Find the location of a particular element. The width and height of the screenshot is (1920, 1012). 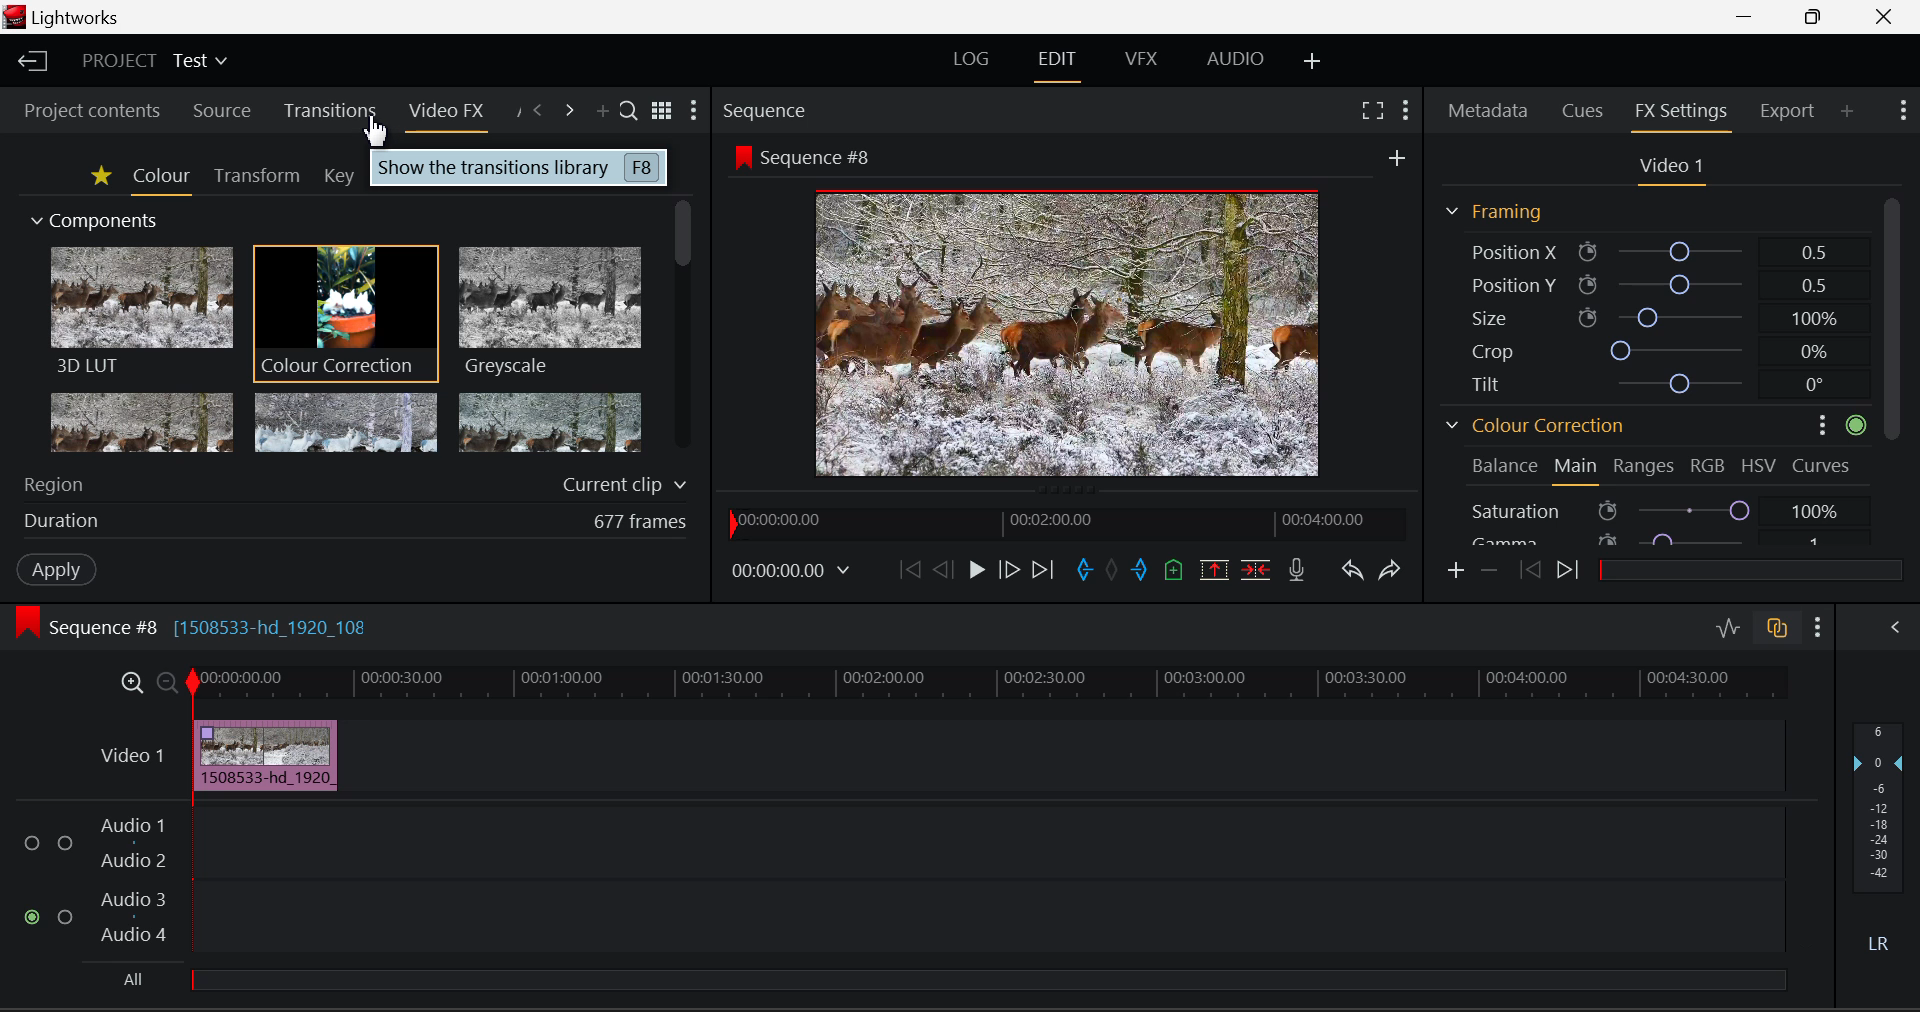

Toggle between title and list view is located at coordinates (661, 108).